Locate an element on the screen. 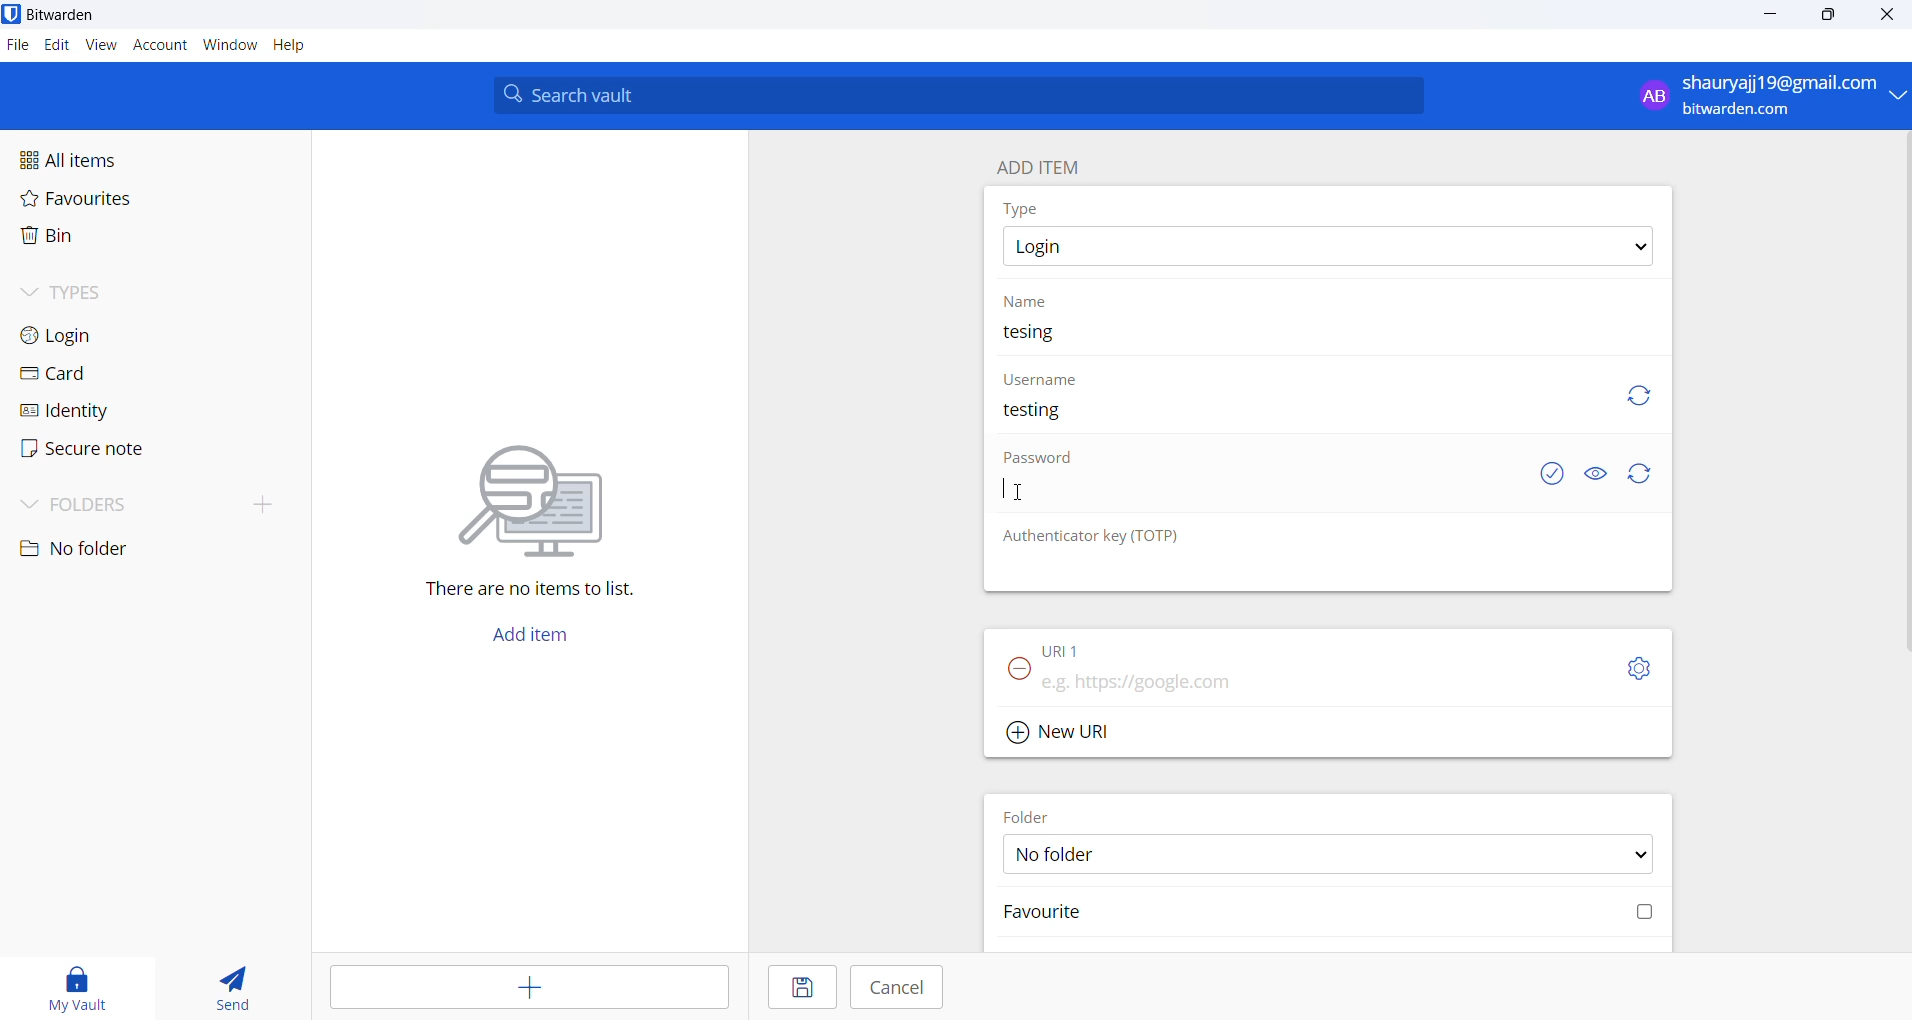 The height and width of the screenshot is (1020, 1912). vector image representing searching for file is located at coordinates (544, 487).